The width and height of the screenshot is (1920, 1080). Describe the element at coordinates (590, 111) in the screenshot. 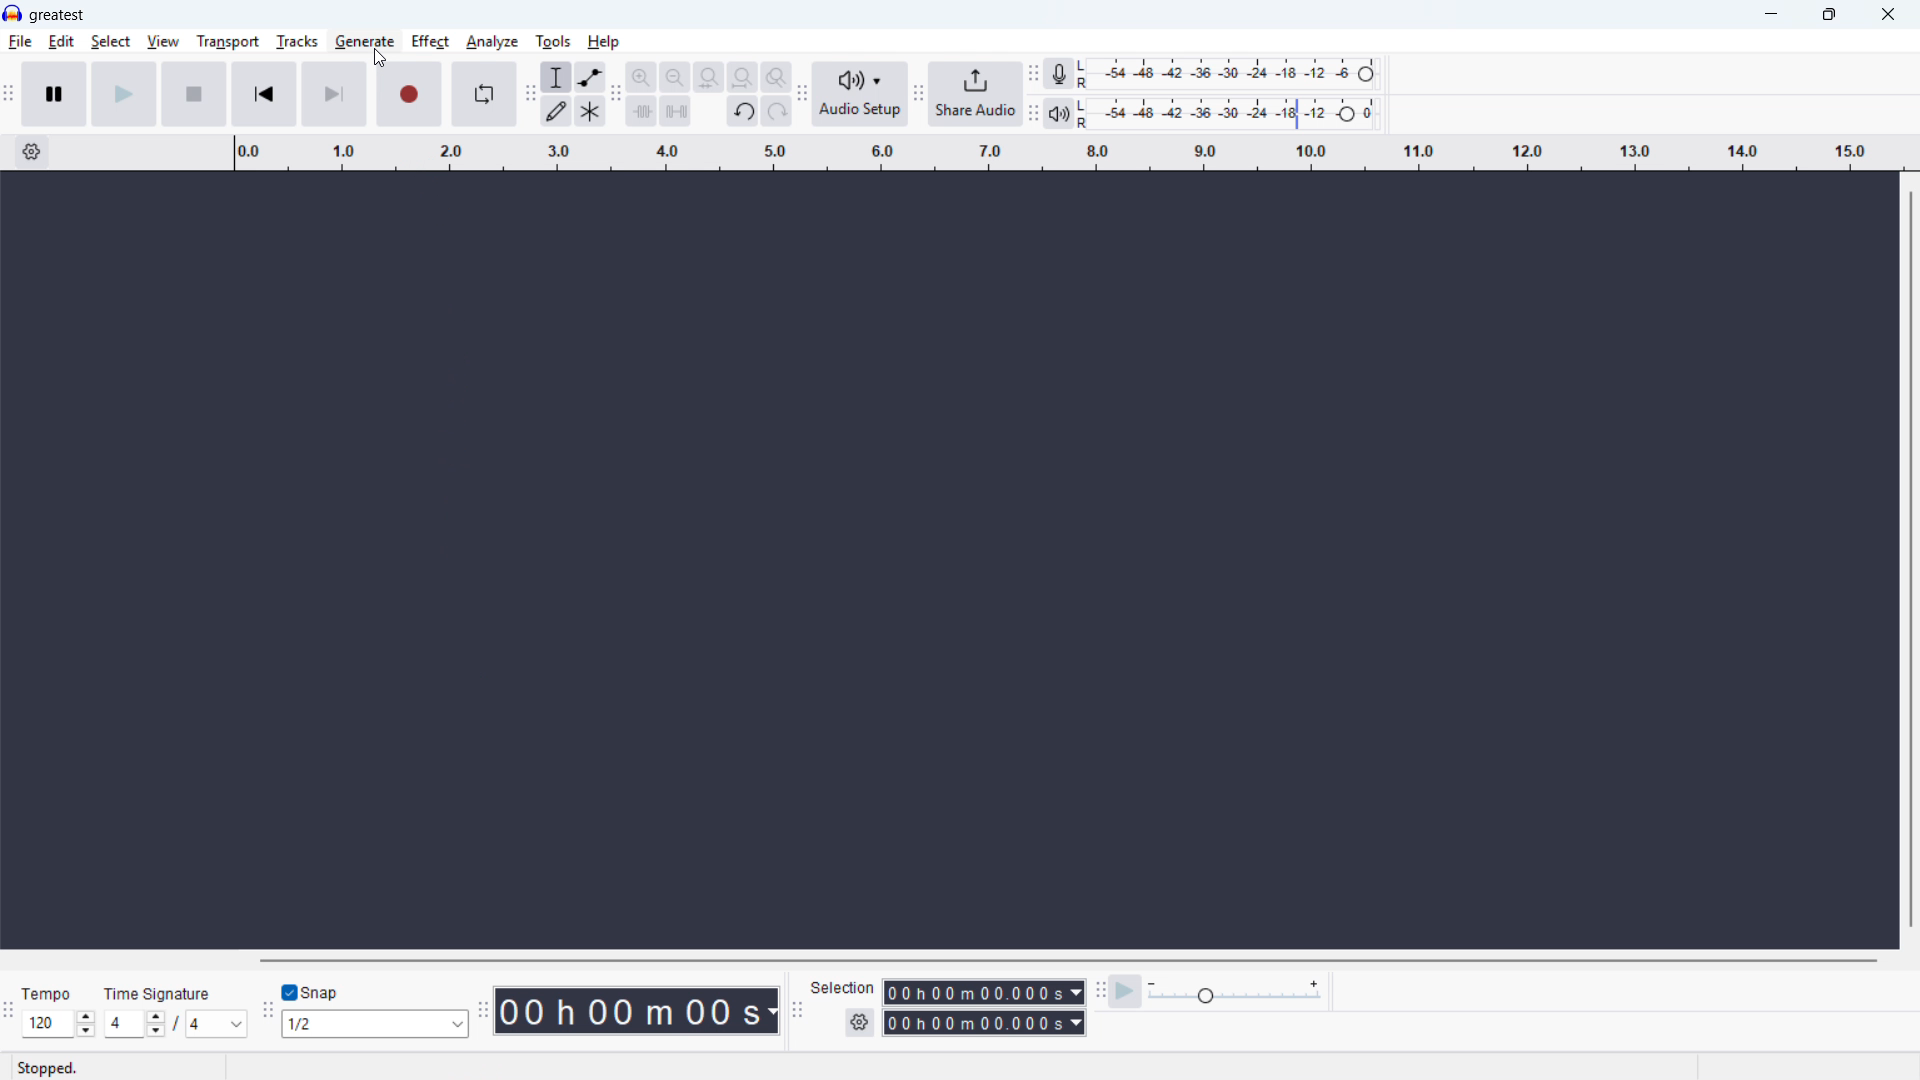

I see `multi-tool` at that location.